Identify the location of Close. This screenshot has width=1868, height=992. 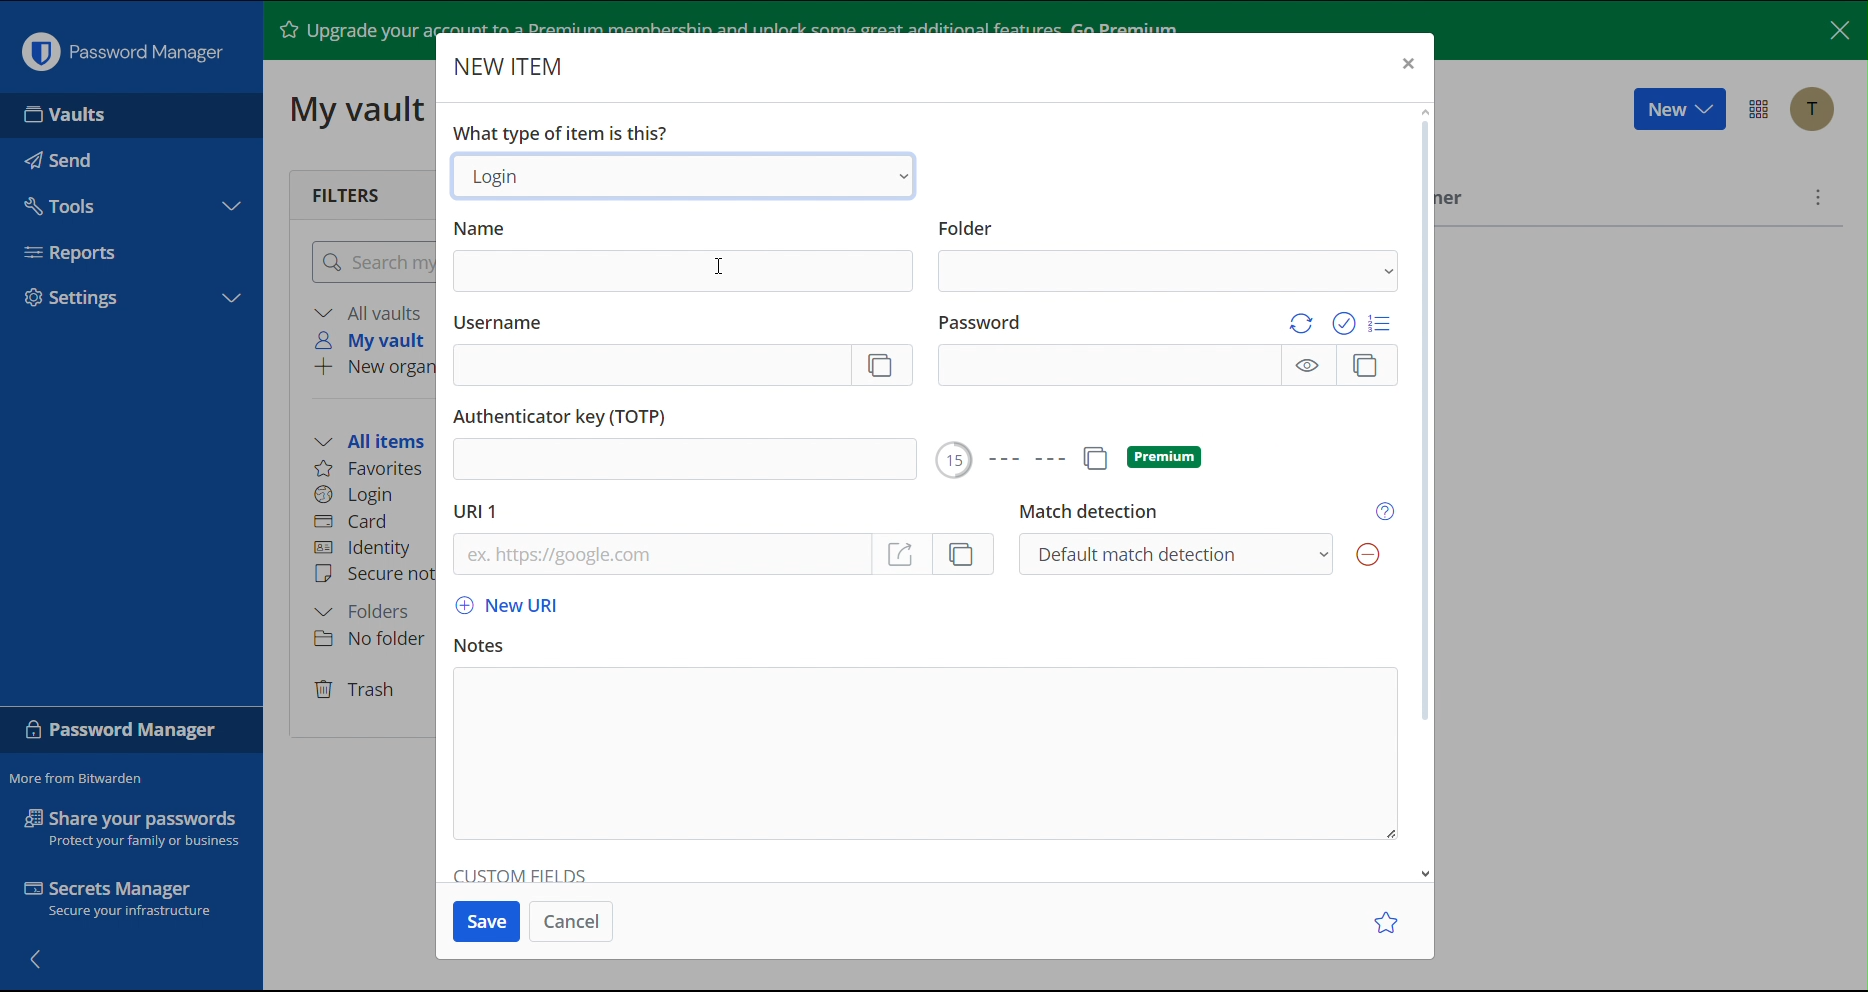
(1836, 28).